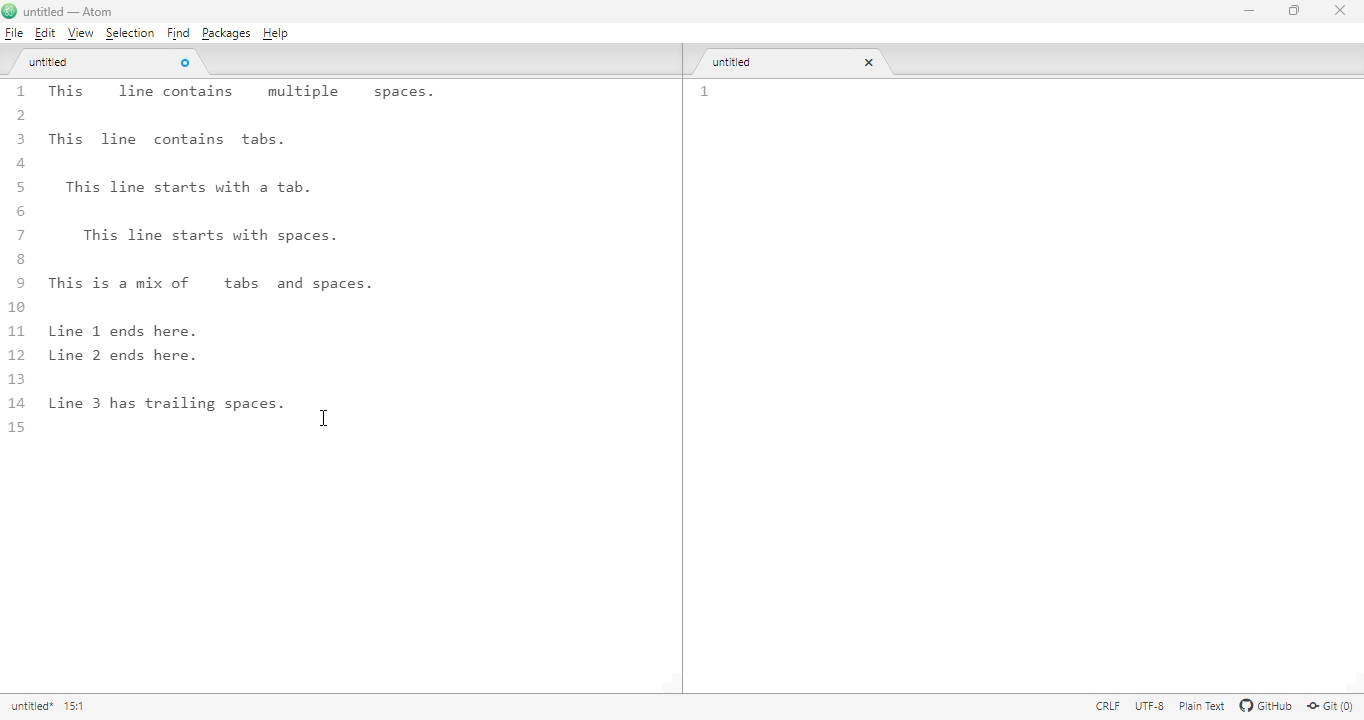  What do you see at coordinates (131, 33) in the screenshot?
I see `selection` at bounding box center [131, 33].